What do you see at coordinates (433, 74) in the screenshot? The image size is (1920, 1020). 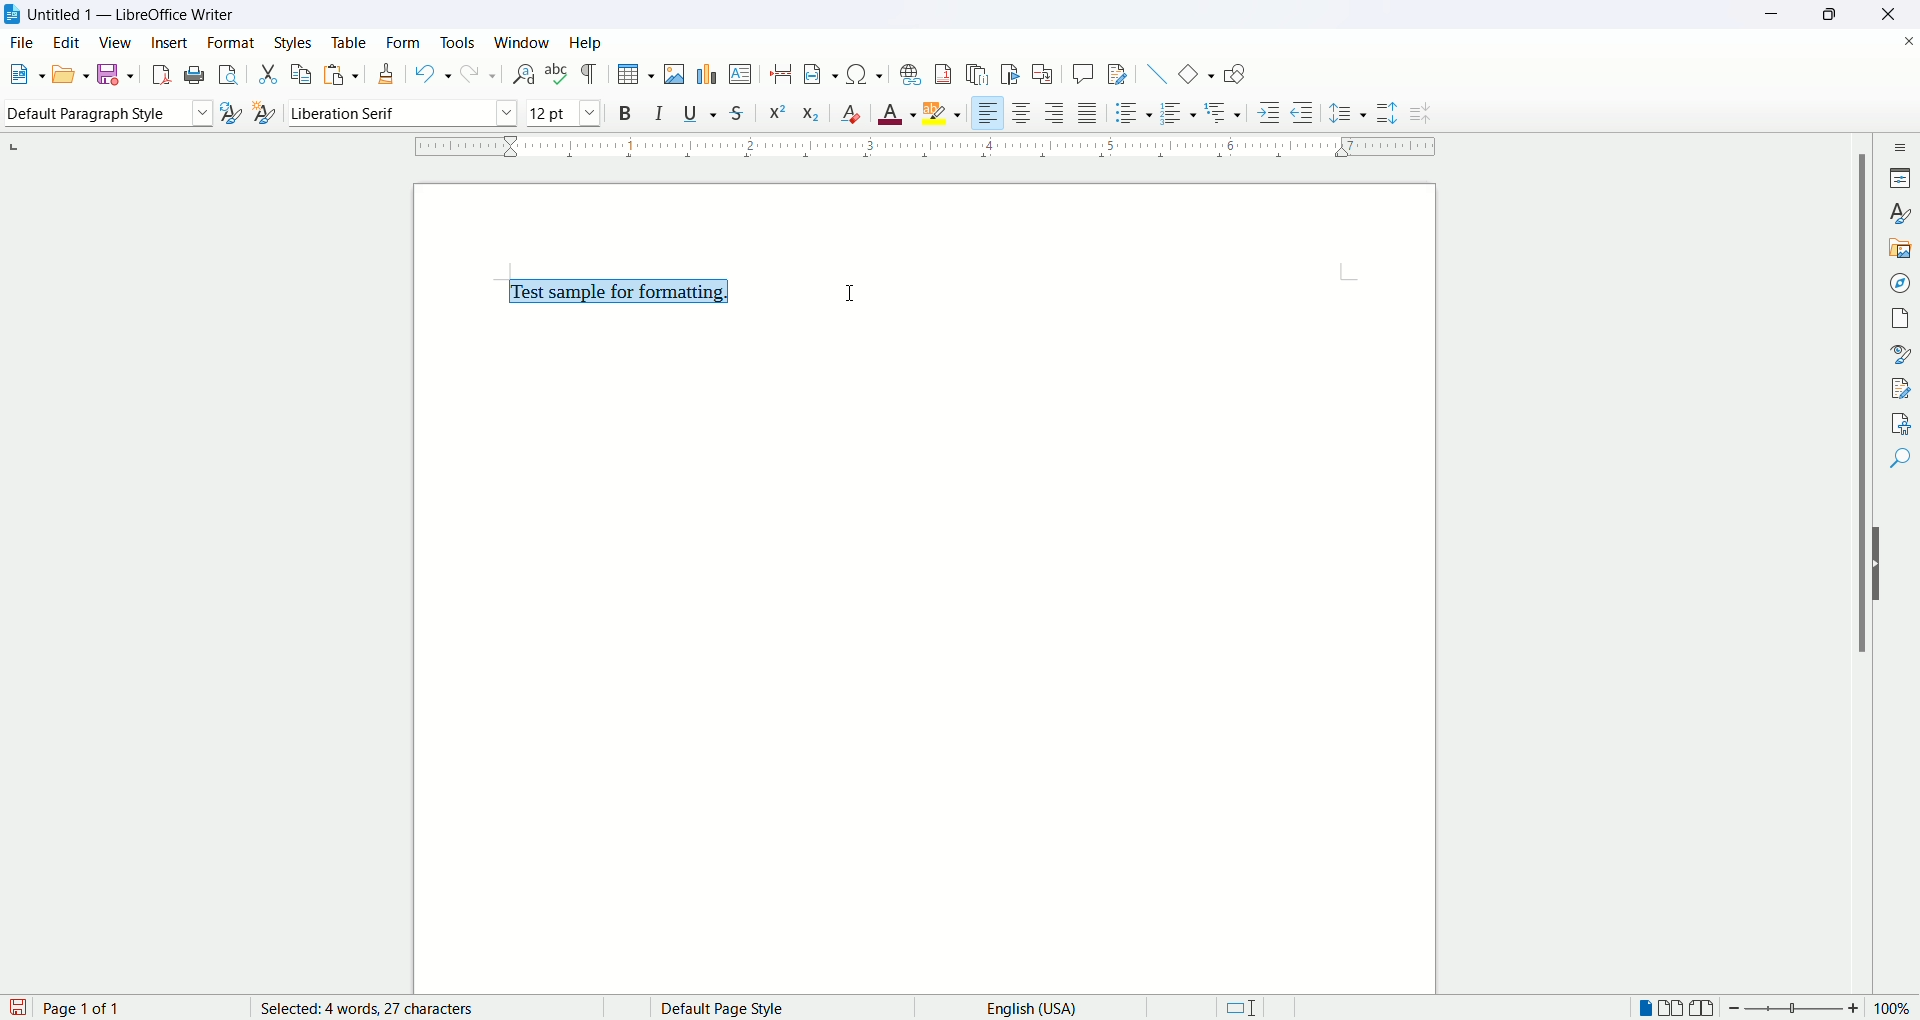 I see `undo` at bounding box center [433, 74].